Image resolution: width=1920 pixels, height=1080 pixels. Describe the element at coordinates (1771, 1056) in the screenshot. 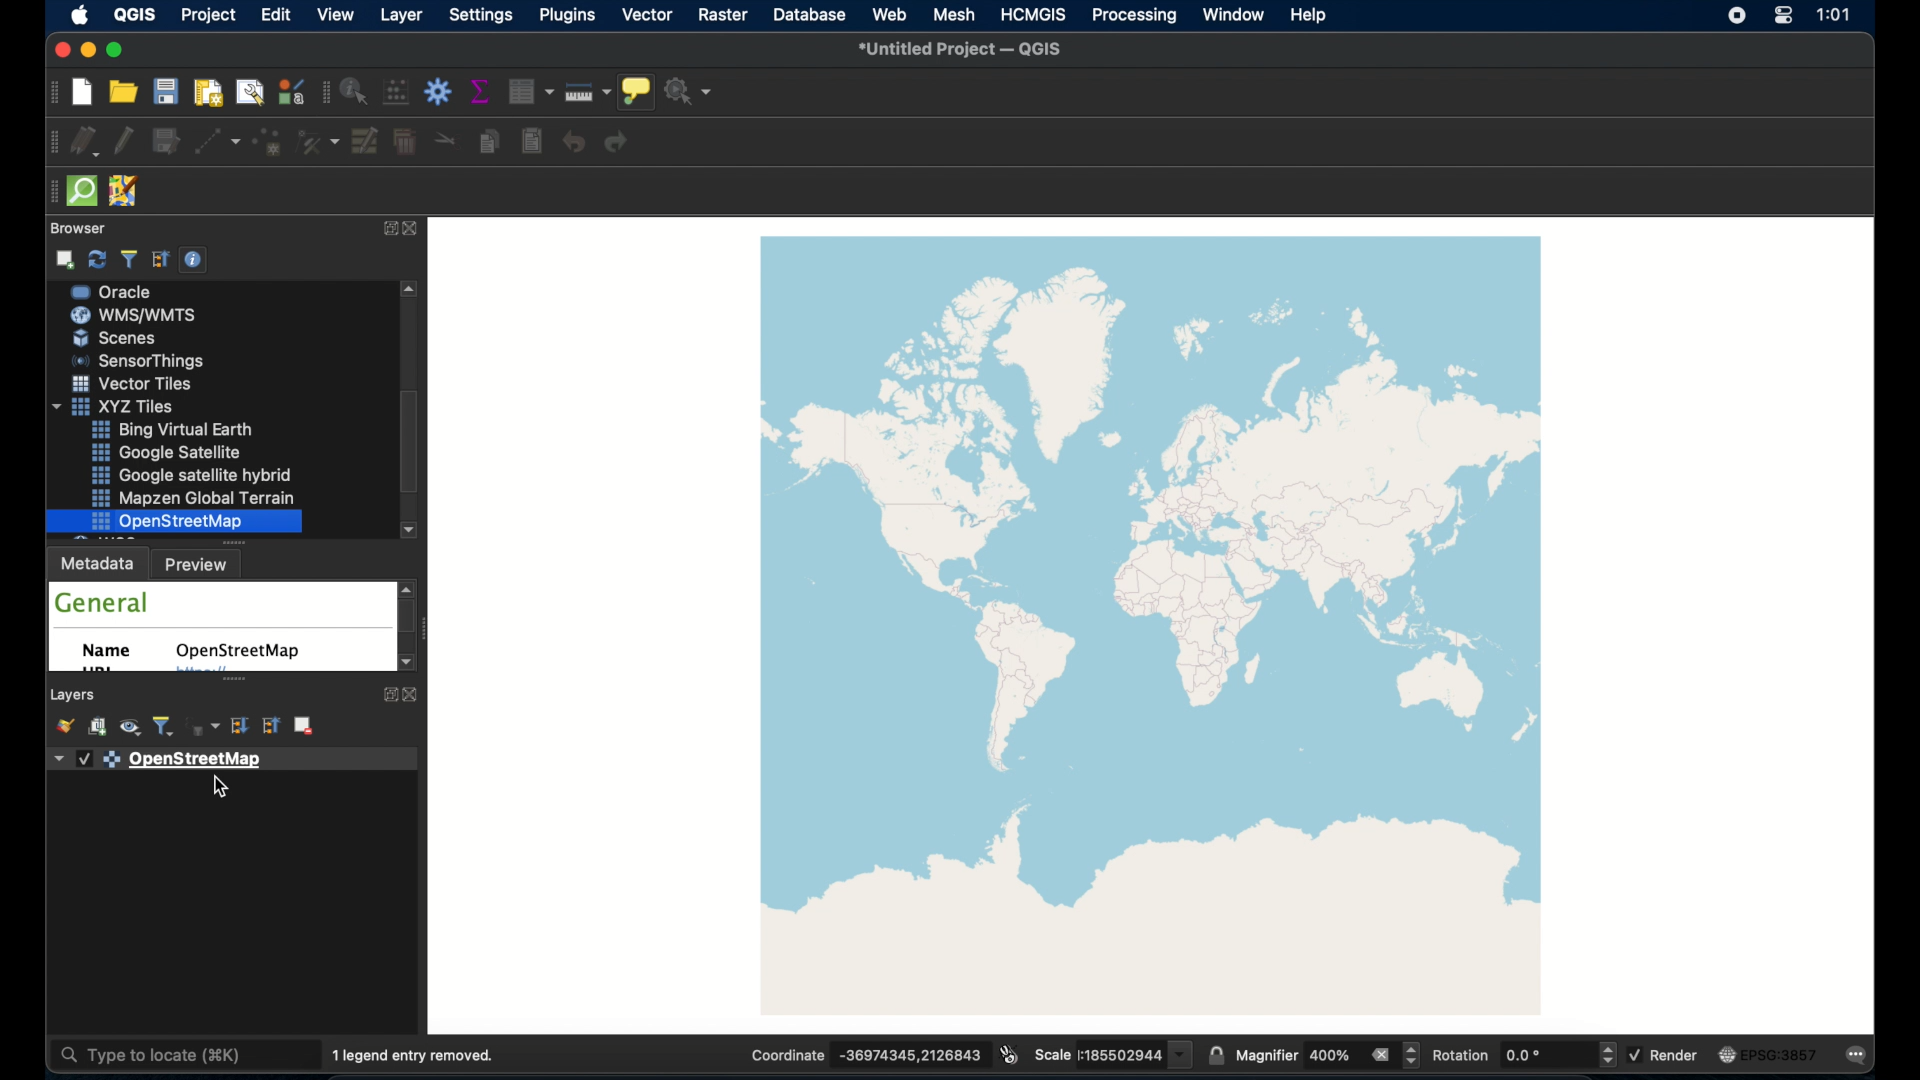

I see `current crs` at that location.